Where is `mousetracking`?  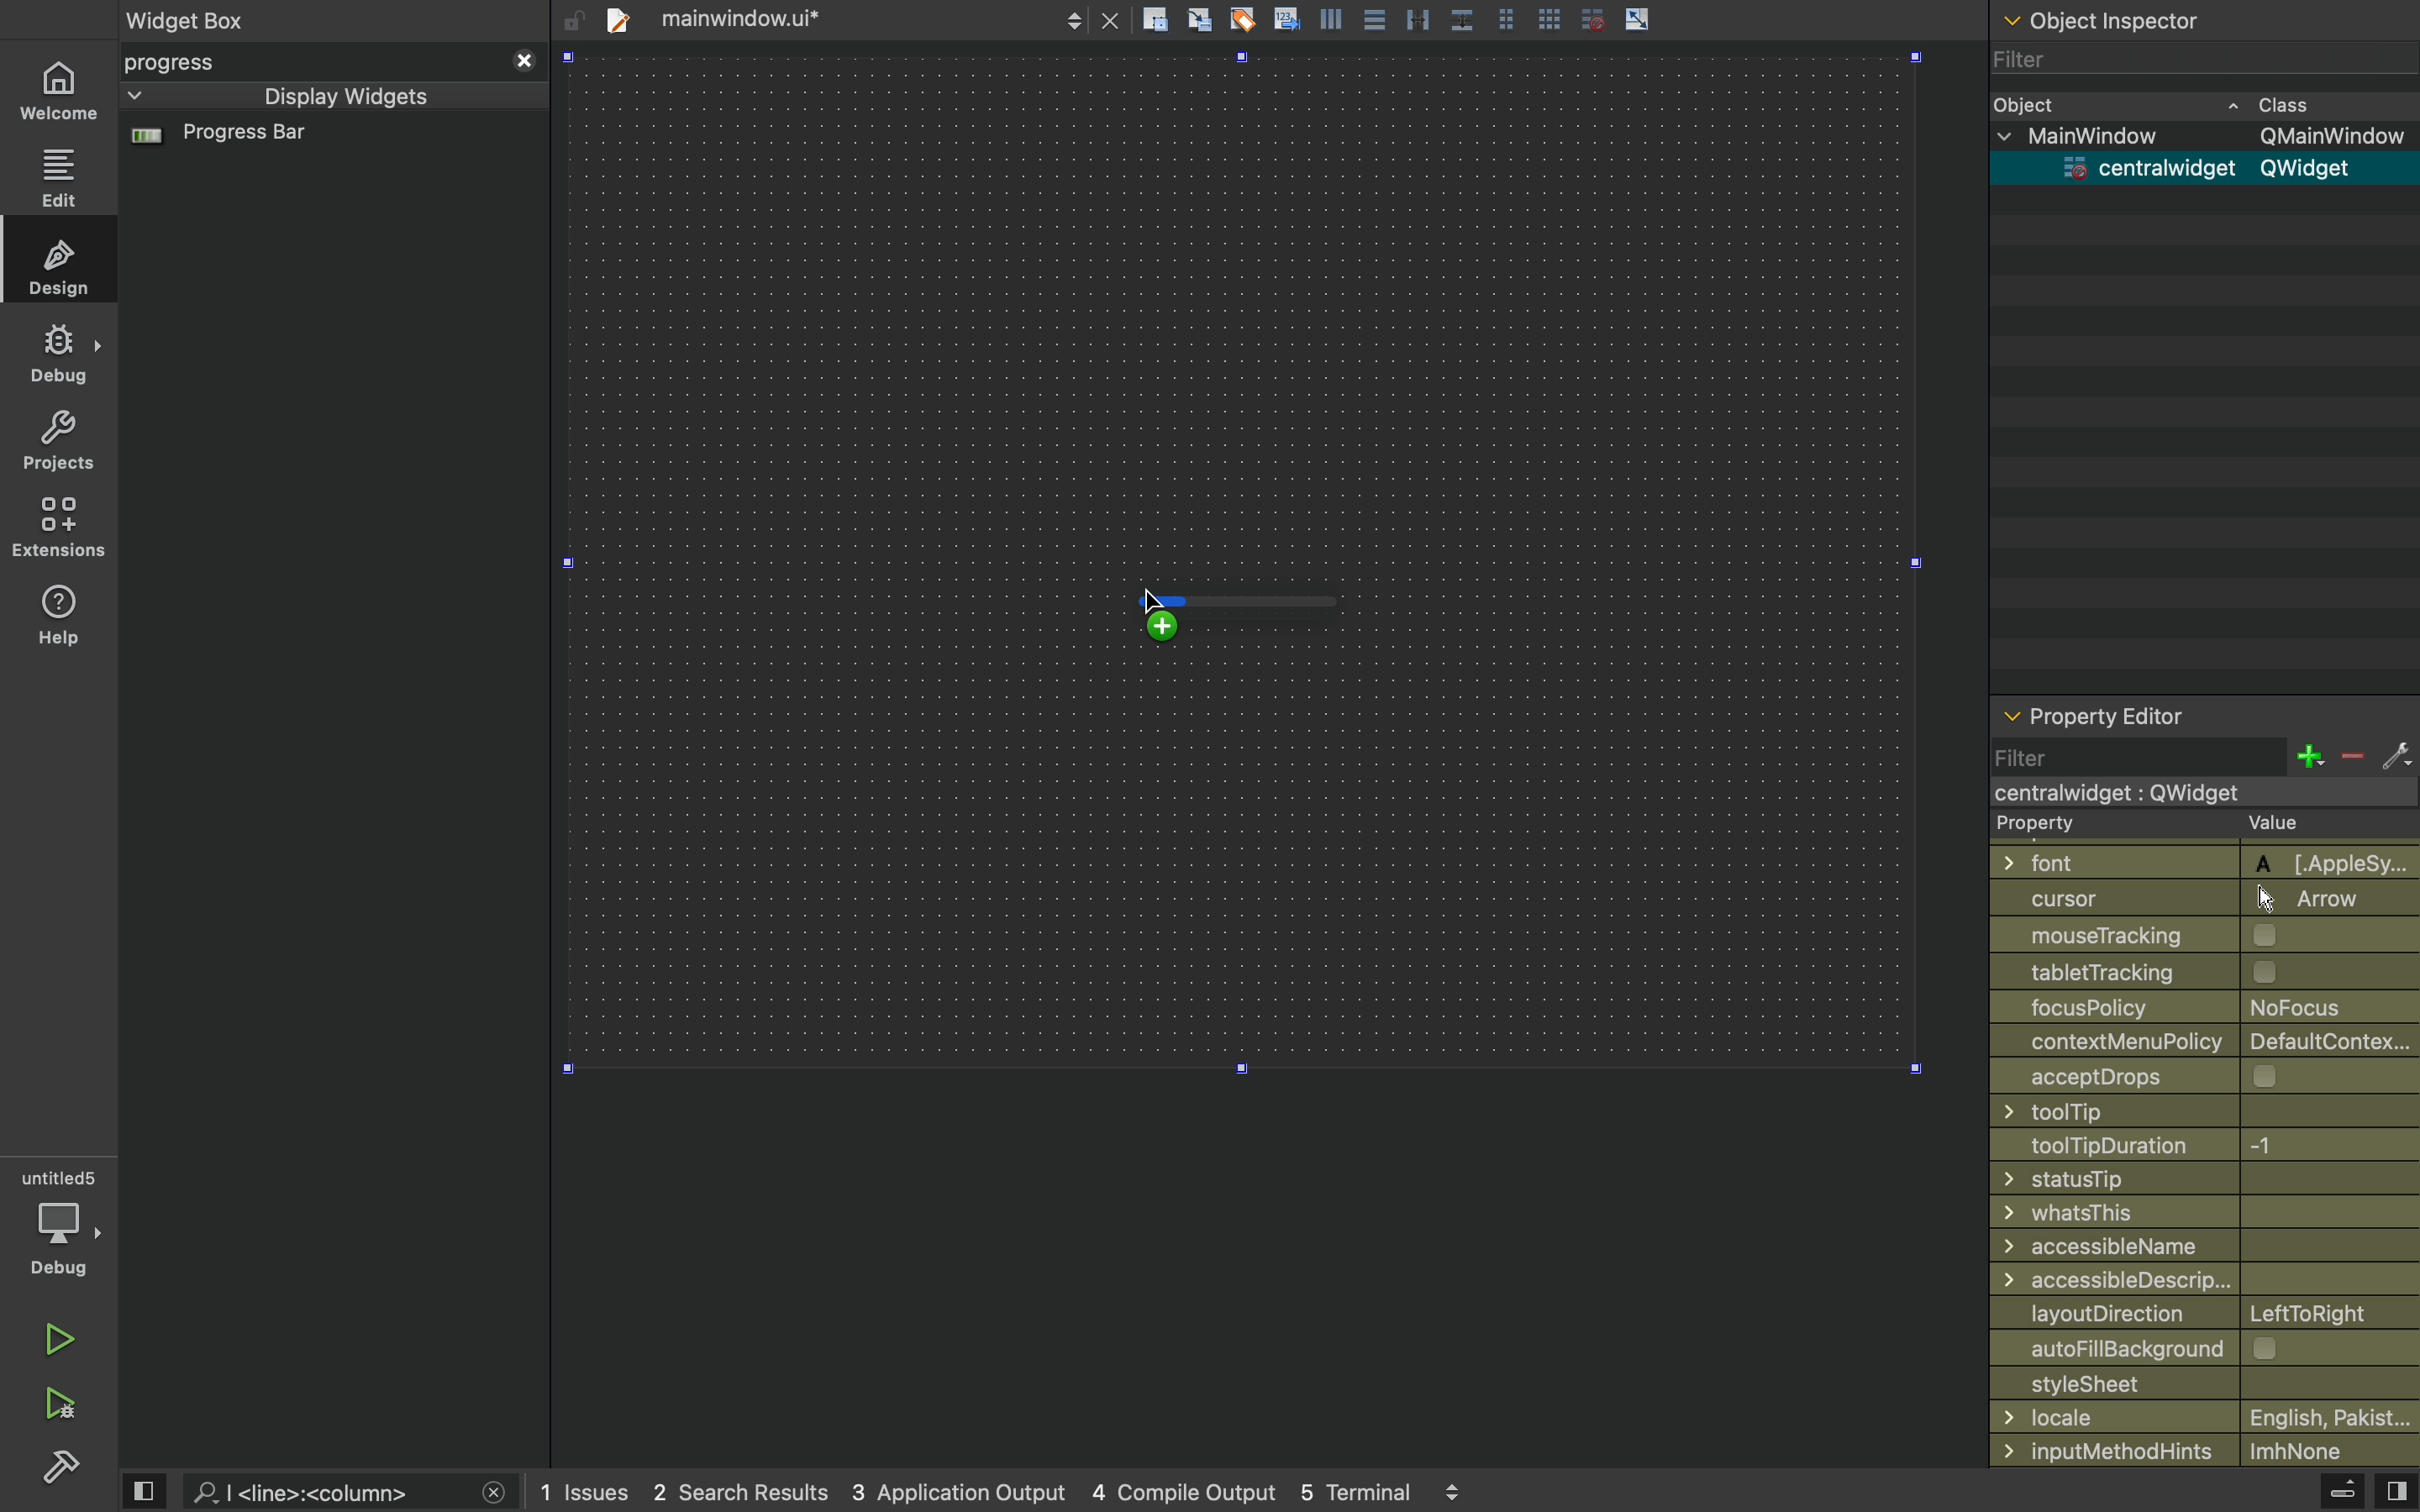 mousetracking is located at coordinates (2197, 936).